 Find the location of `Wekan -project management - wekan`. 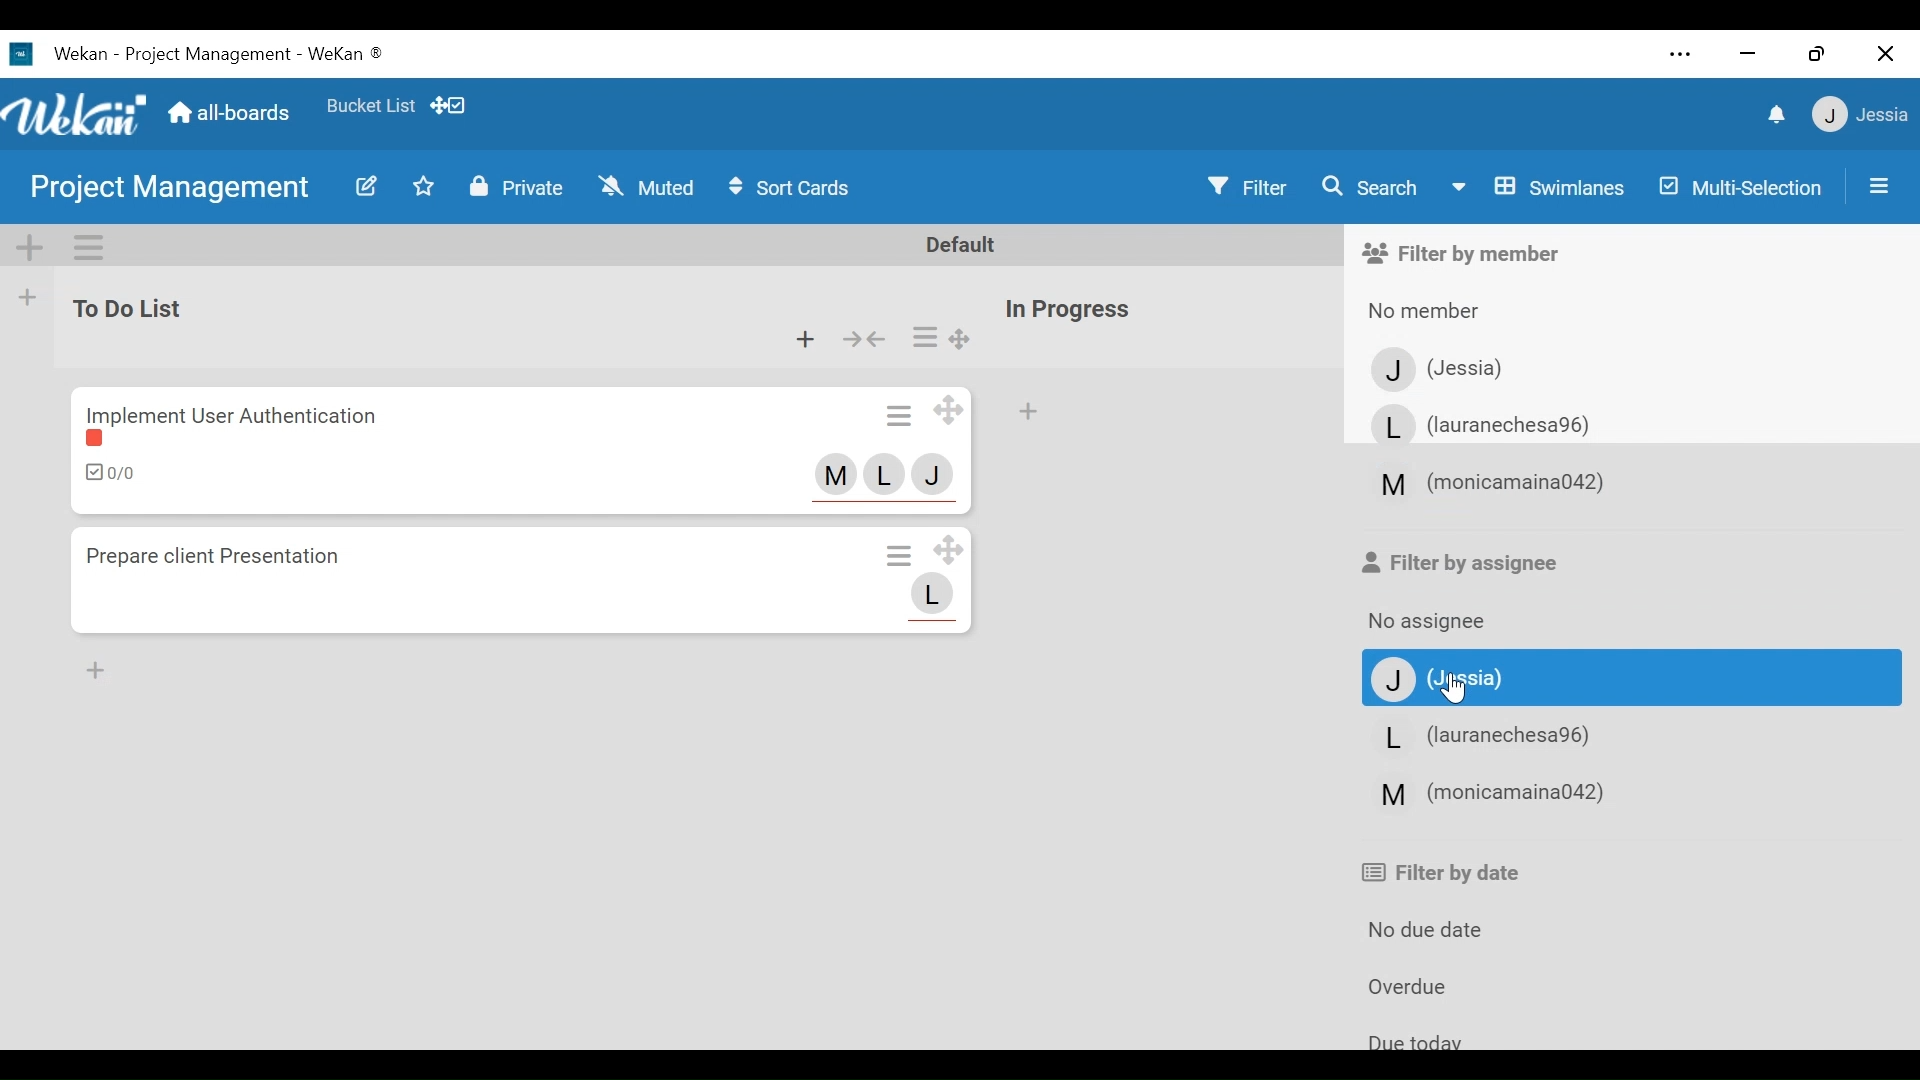

Wekan -project management - wekan is located at coordinates (239, 54).